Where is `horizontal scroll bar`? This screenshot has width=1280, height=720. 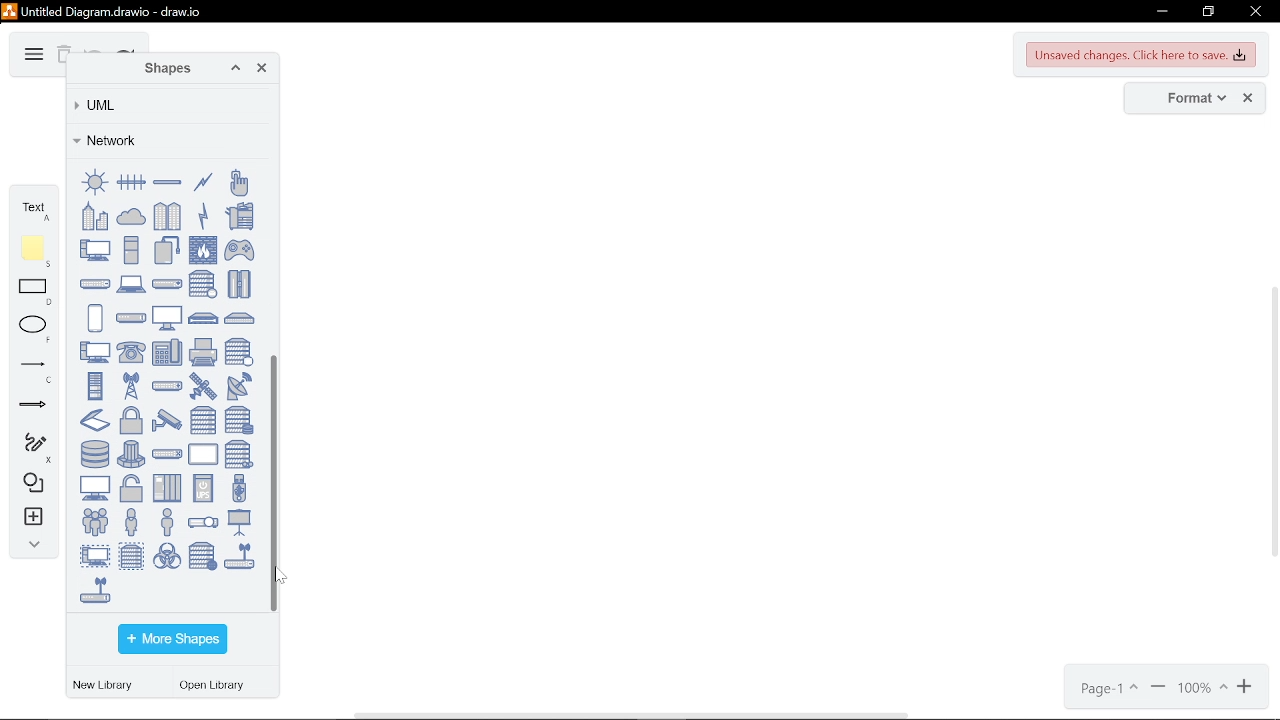 horizontal scroll bar is located at coordinates (634, 714).